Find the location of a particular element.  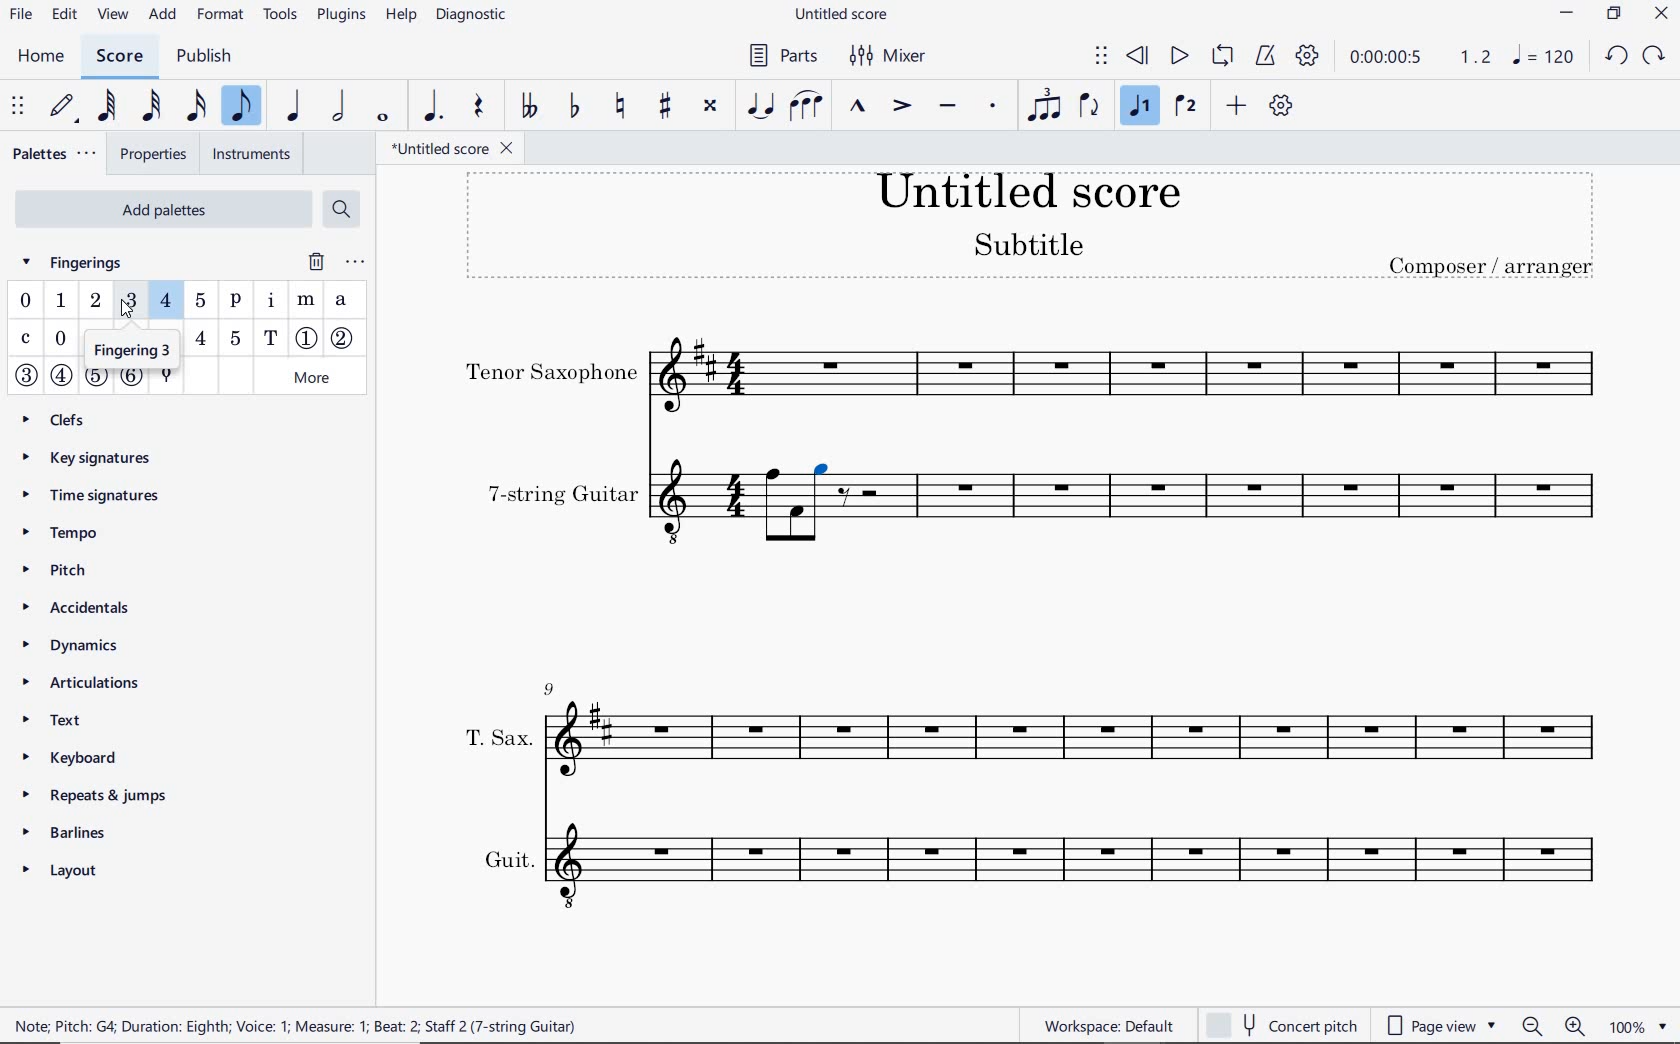

VOICE 1 is located at coordinates (1136, 107).